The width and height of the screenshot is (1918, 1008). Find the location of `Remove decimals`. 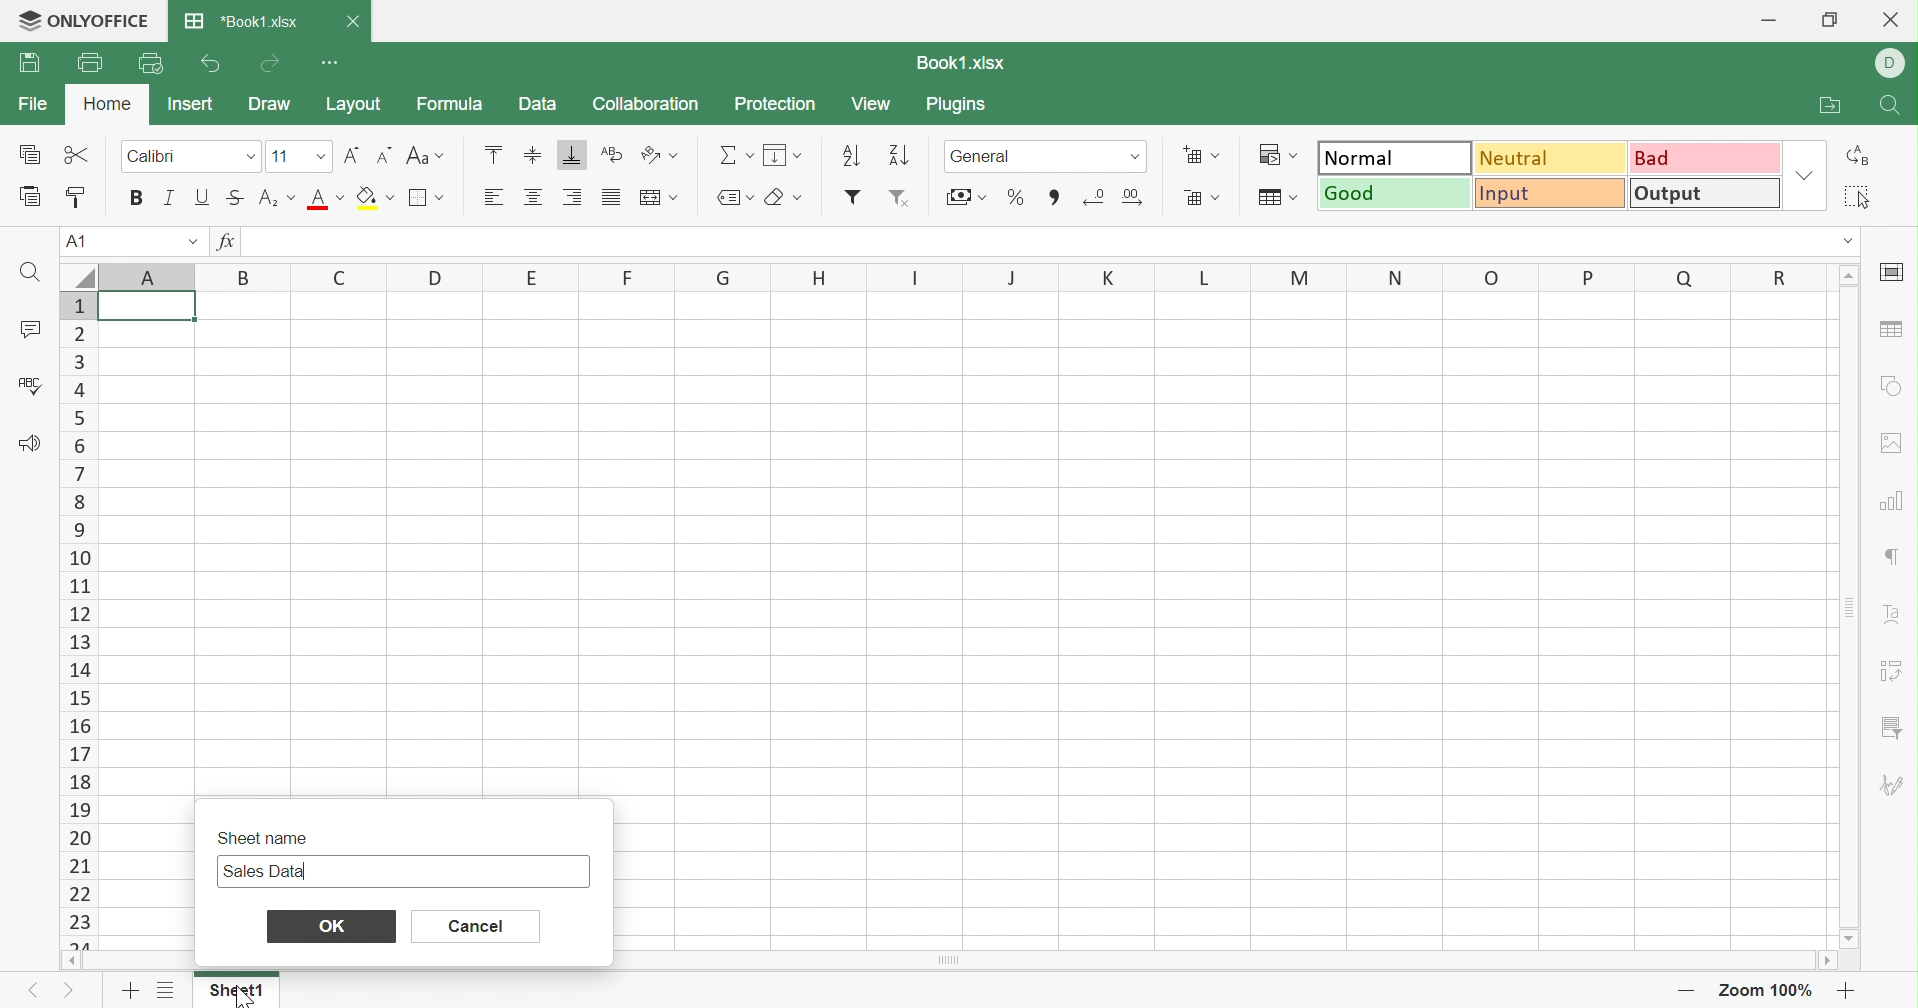

Remove decimals is located at coordinates (1134, 196).